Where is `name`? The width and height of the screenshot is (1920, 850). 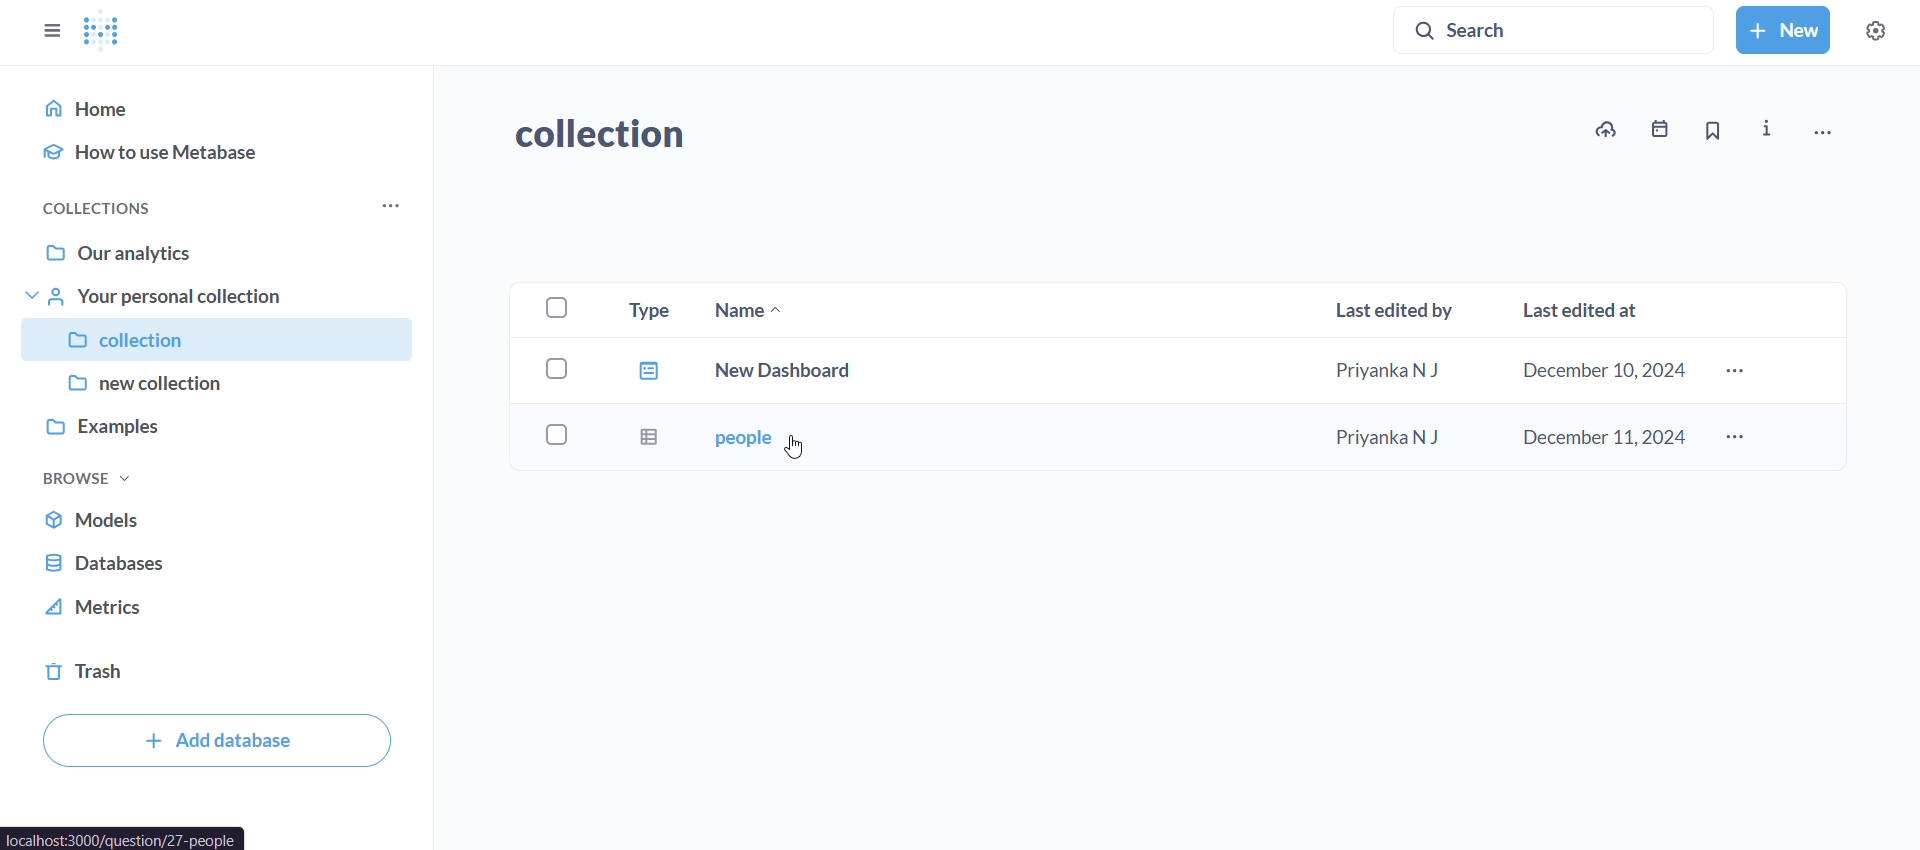 name is located at coordinates (759, 313).